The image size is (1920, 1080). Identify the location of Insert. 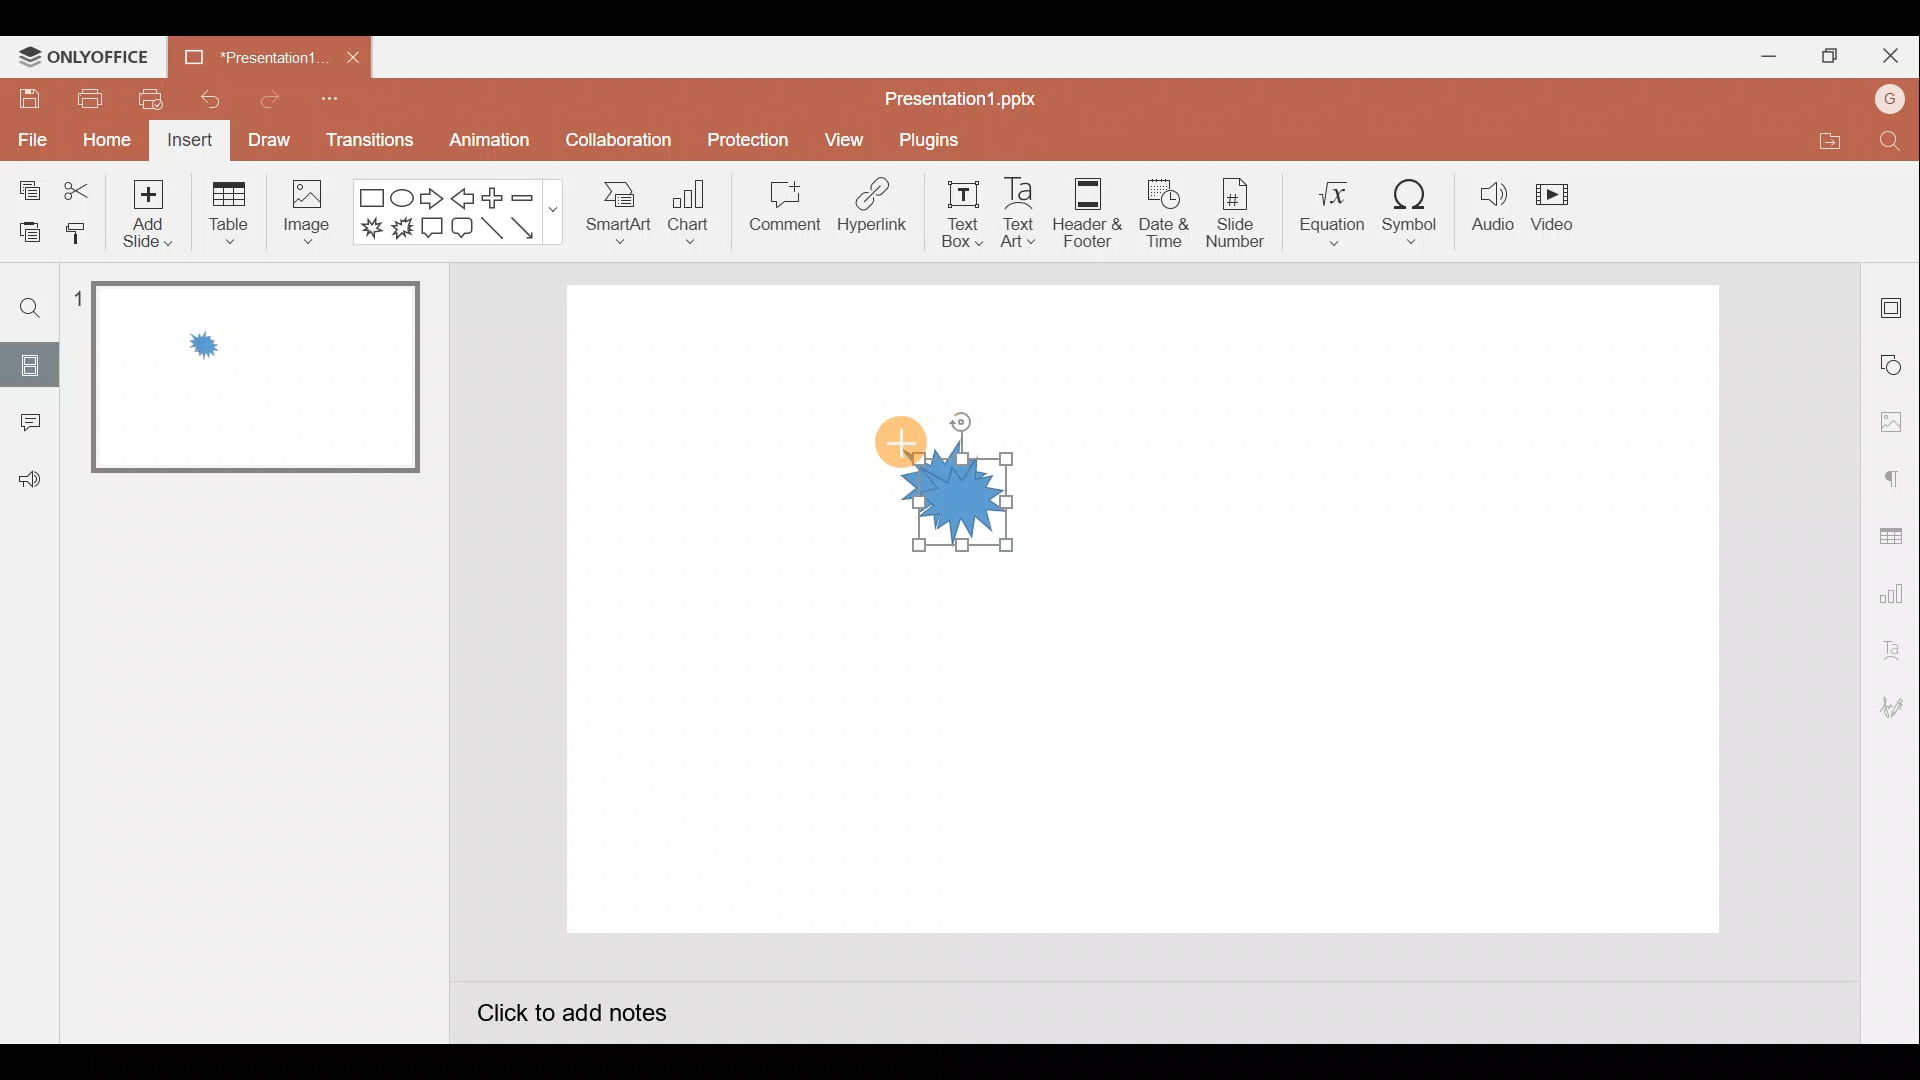
(192, 141).